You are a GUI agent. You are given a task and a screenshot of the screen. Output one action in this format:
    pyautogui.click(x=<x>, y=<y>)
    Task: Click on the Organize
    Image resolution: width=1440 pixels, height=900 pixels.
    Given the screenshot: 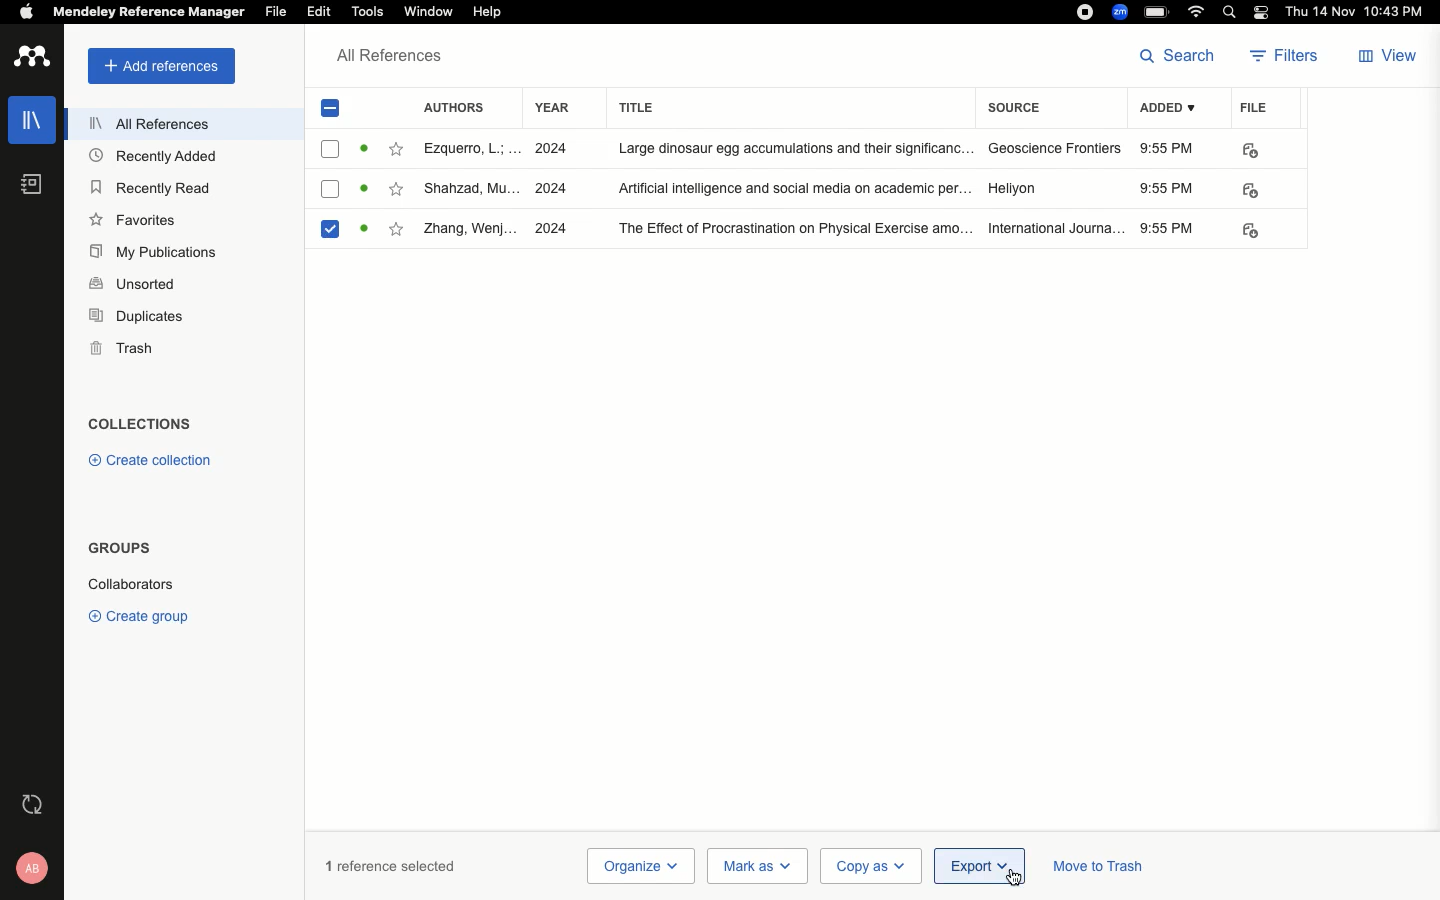 What is the action you would take?
    pyautogui.click(x=639, y=866)
    